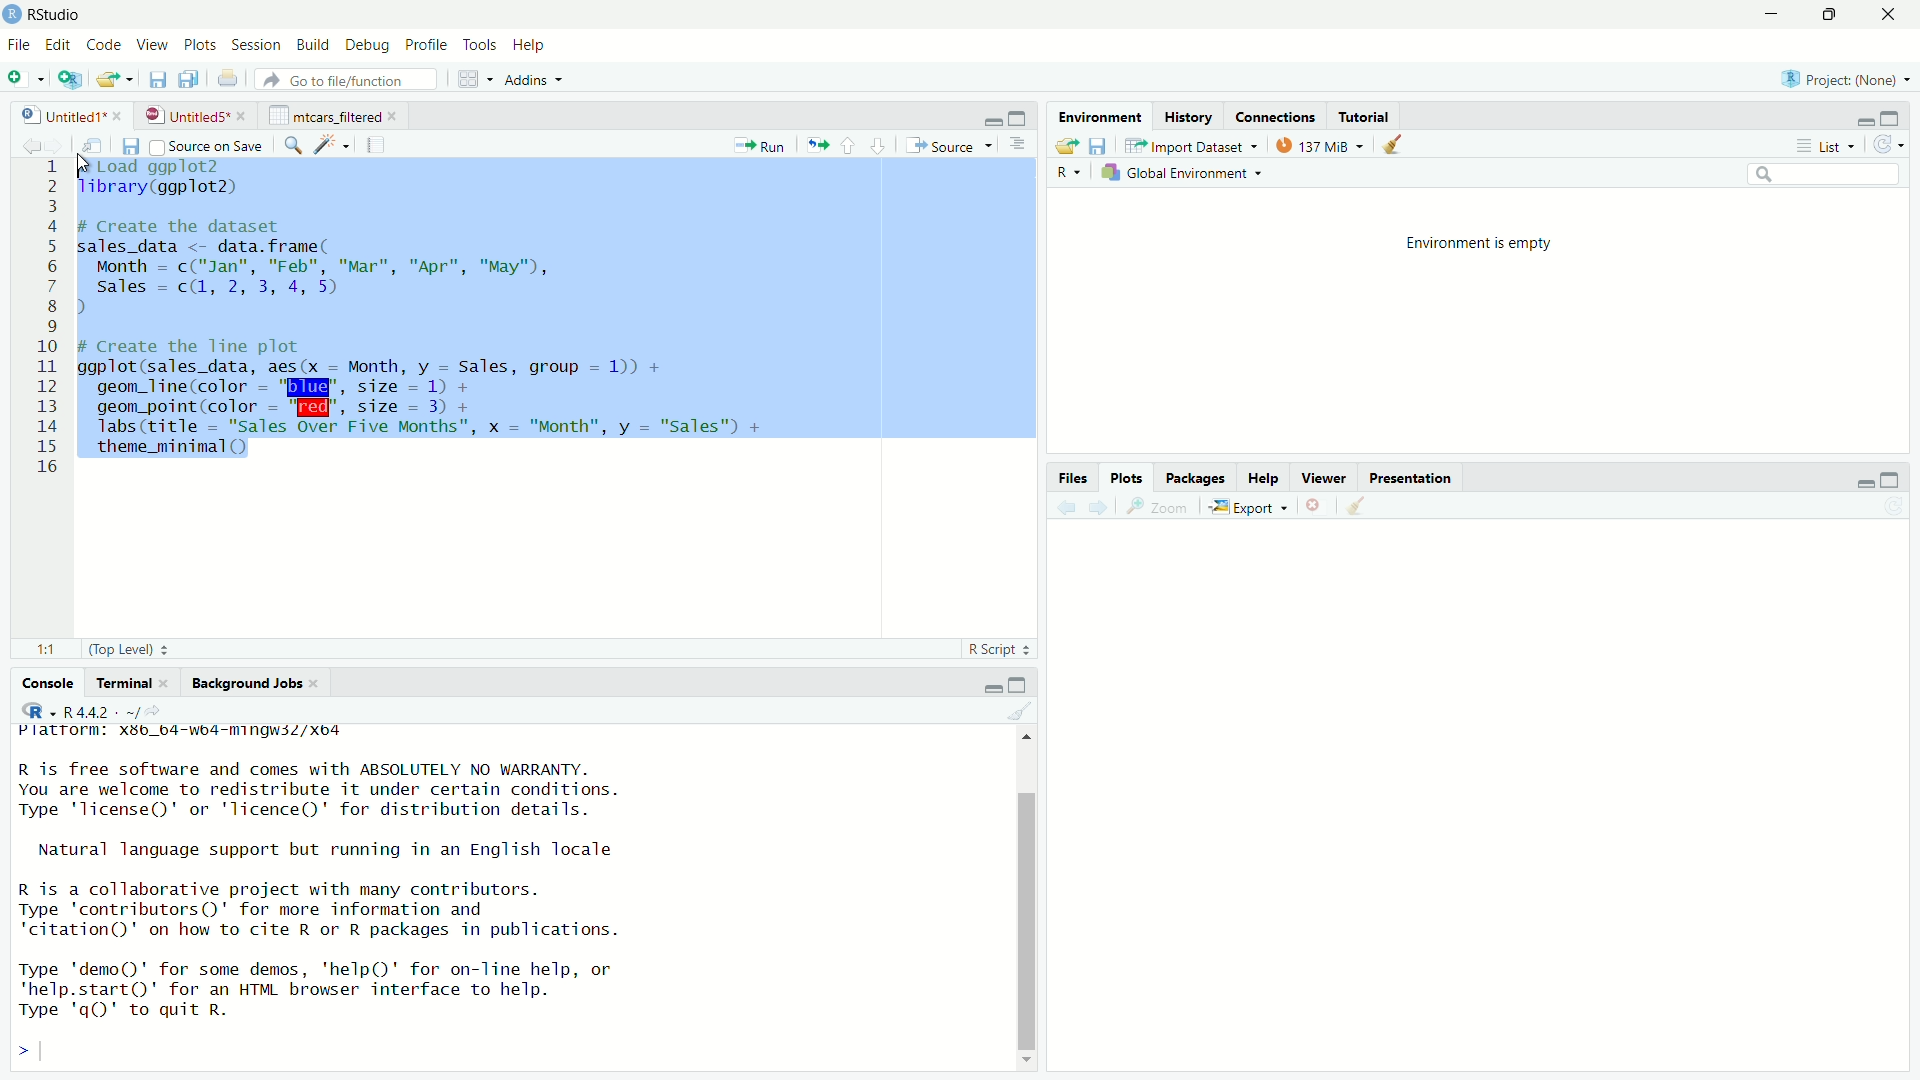 The width and height of the screenshot is (1920, 1080). I want to click on run current file, so click(761, 146).